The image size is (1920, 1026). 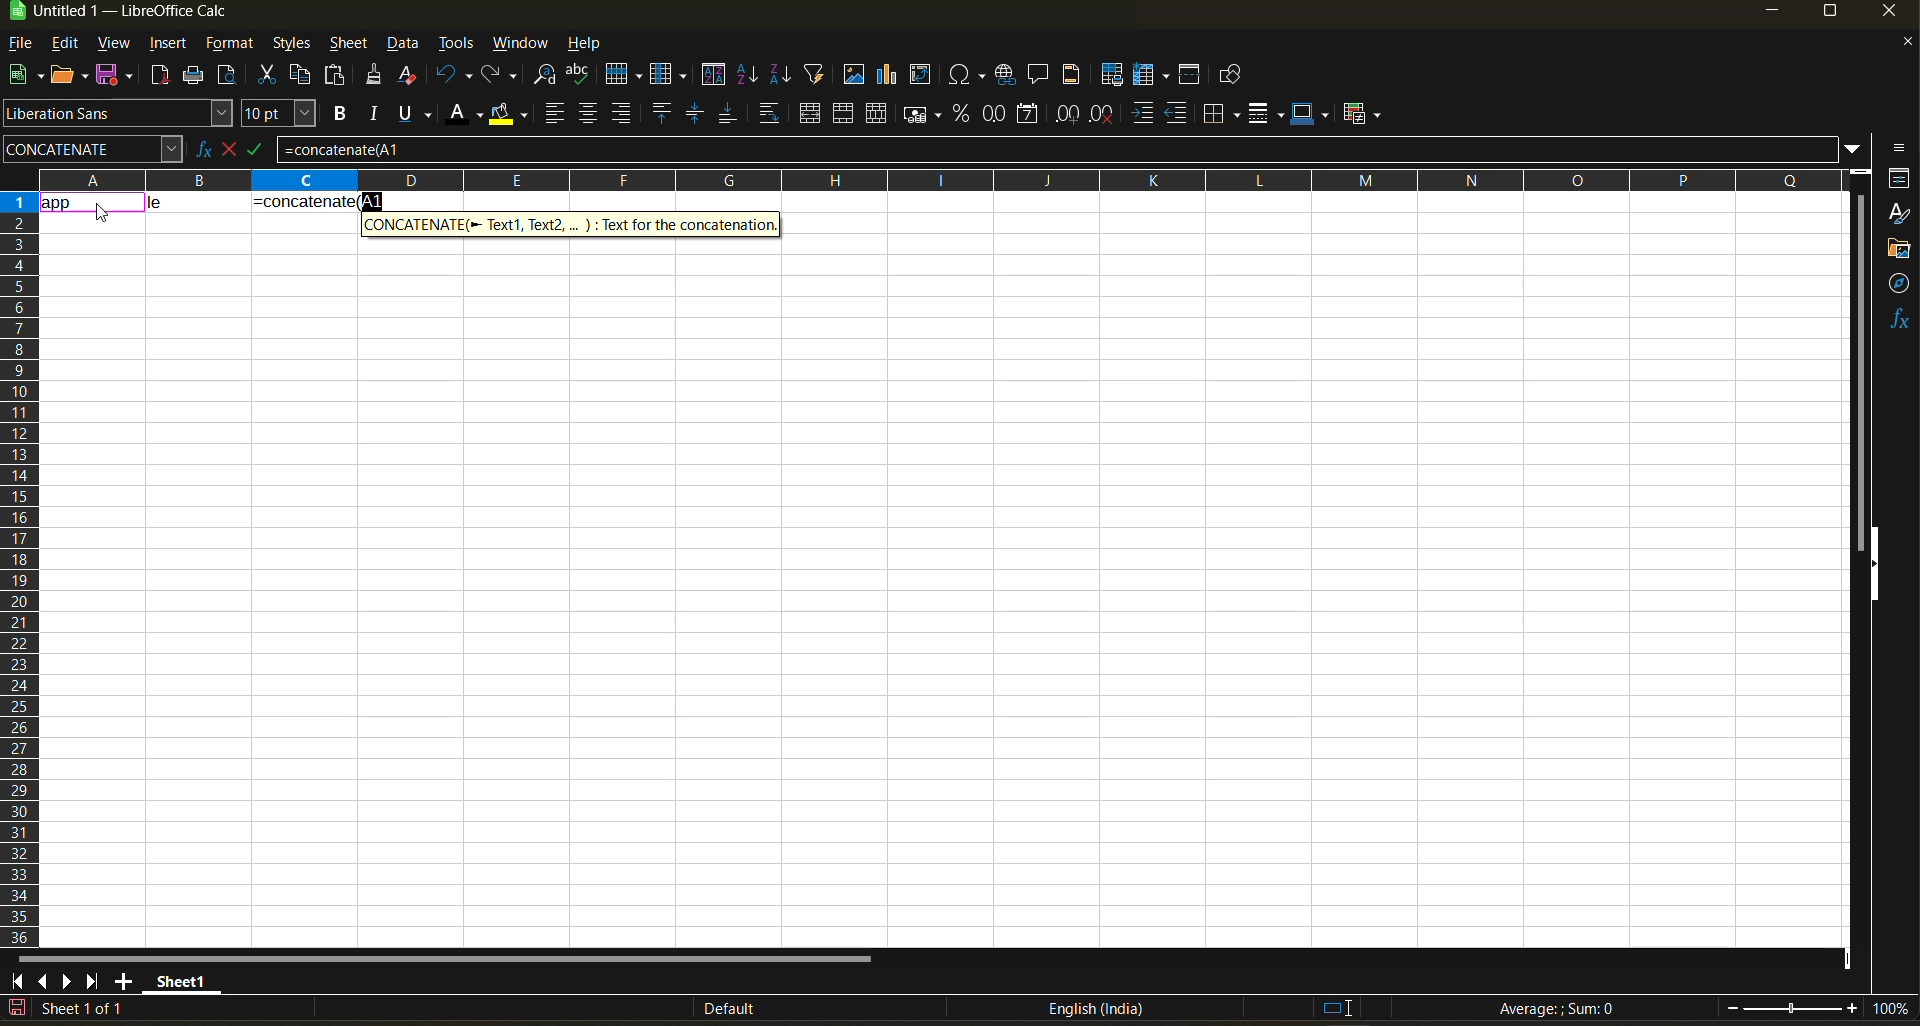 What do you see at coordinates (411, 74) in the screenshot?
I see `clear direct formatting` at bounding box center [411, 74].